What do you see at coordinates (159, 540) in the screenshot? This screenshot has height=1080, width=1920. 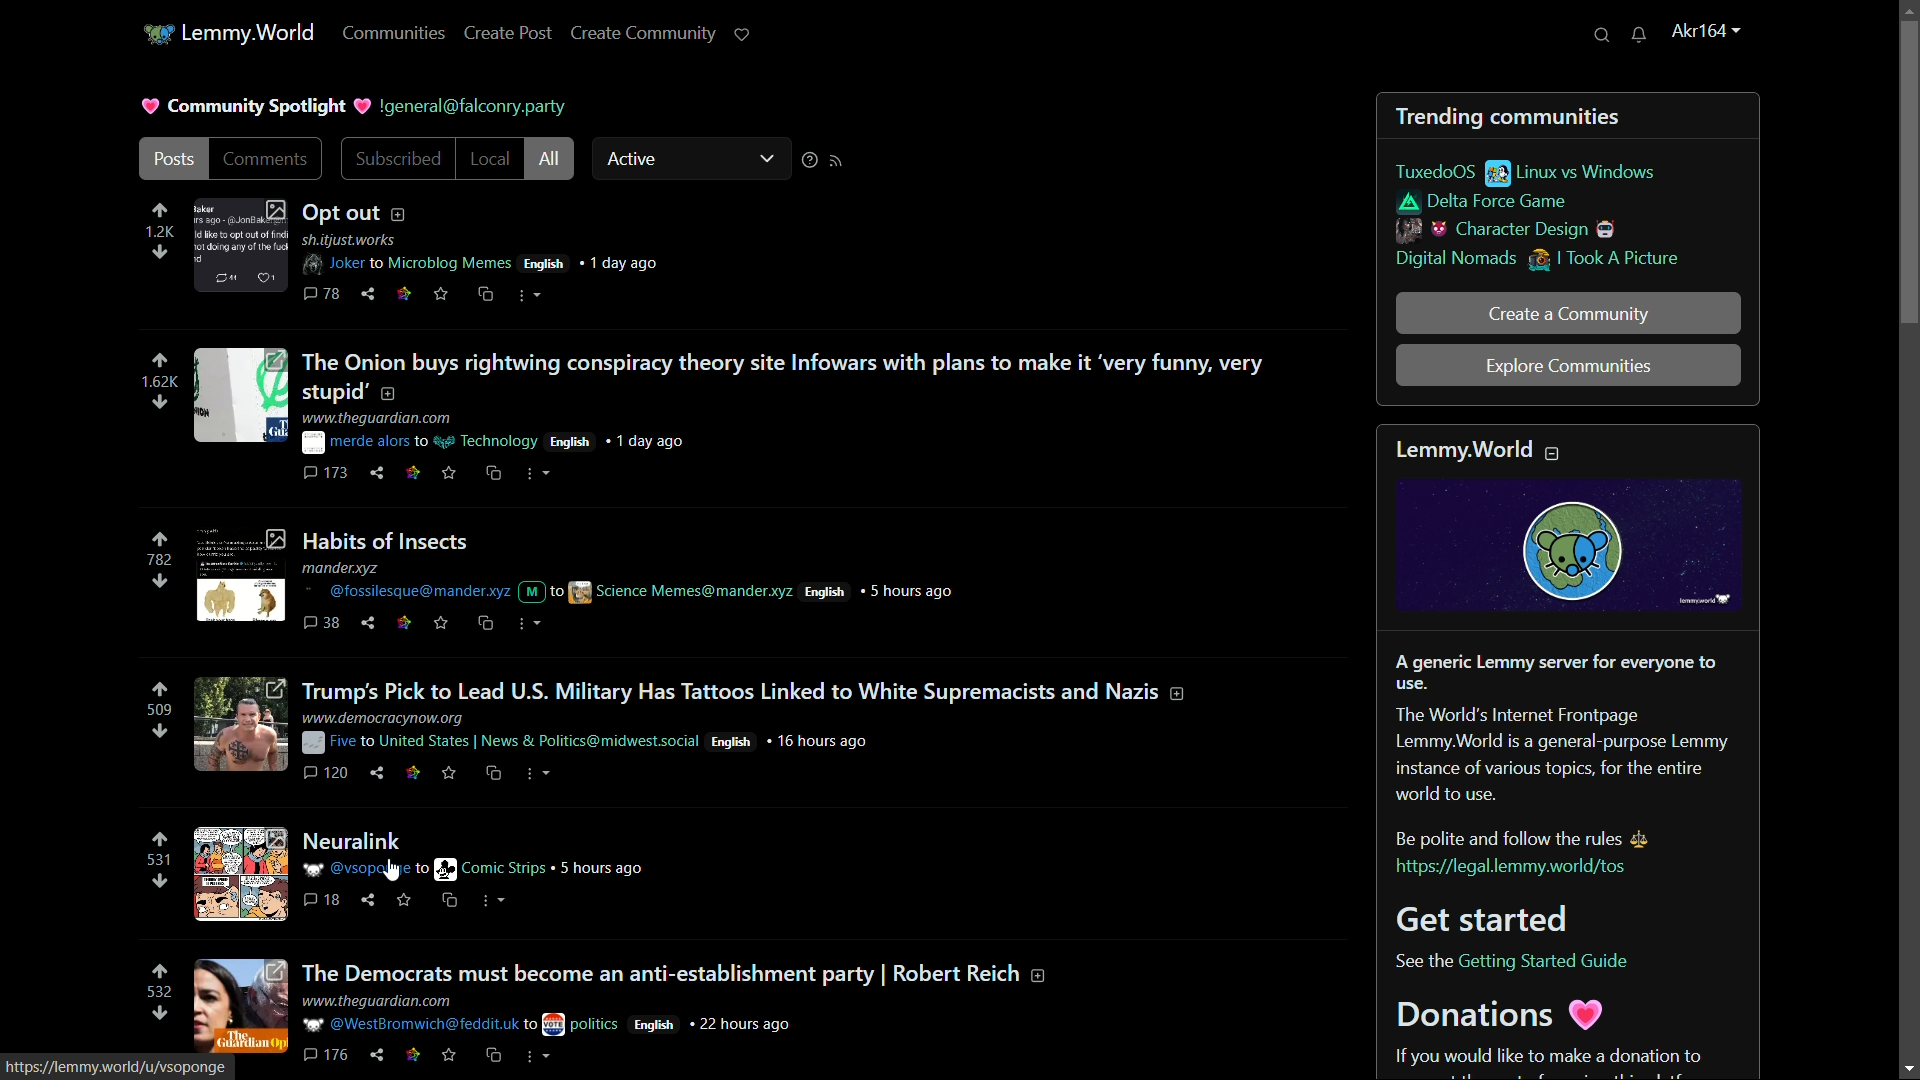 I see `upvote` at bounding box center [159, 540].